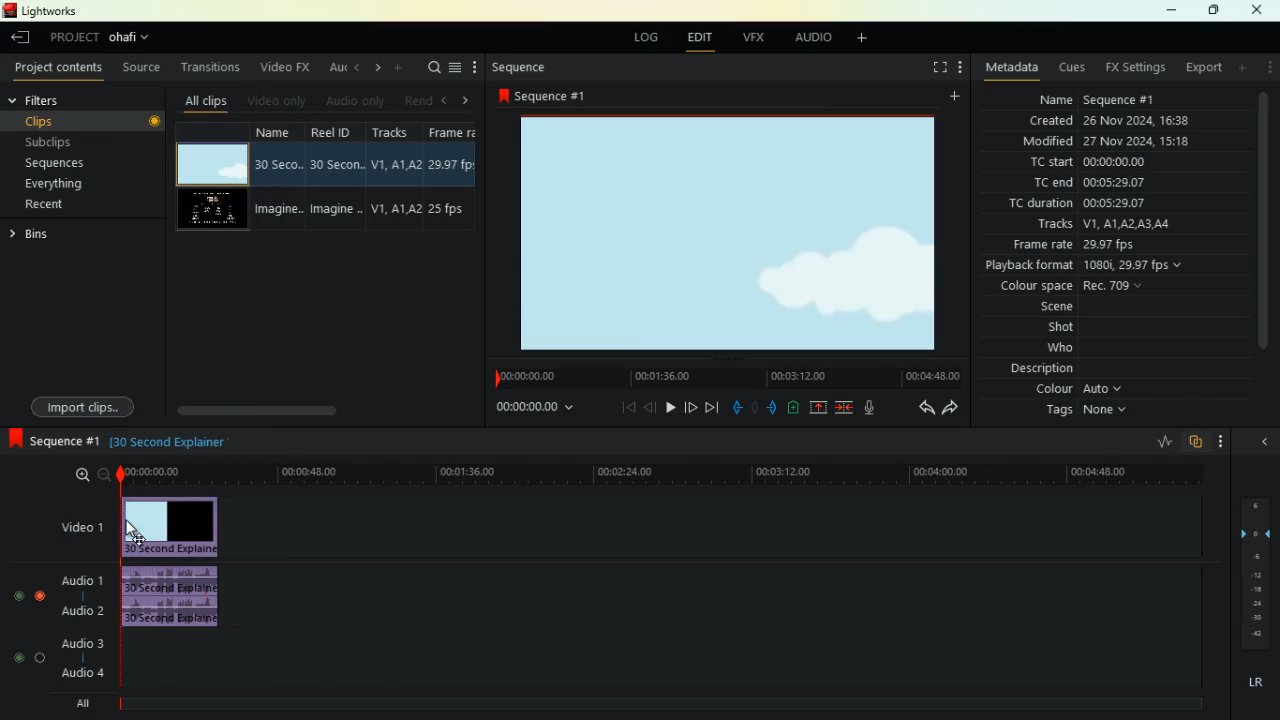 Image resolution: width=1280 pixels, height=720 pixels. Describe the element at coordinates (1096, 267) in the screenshot. I see `playback format` at that location.